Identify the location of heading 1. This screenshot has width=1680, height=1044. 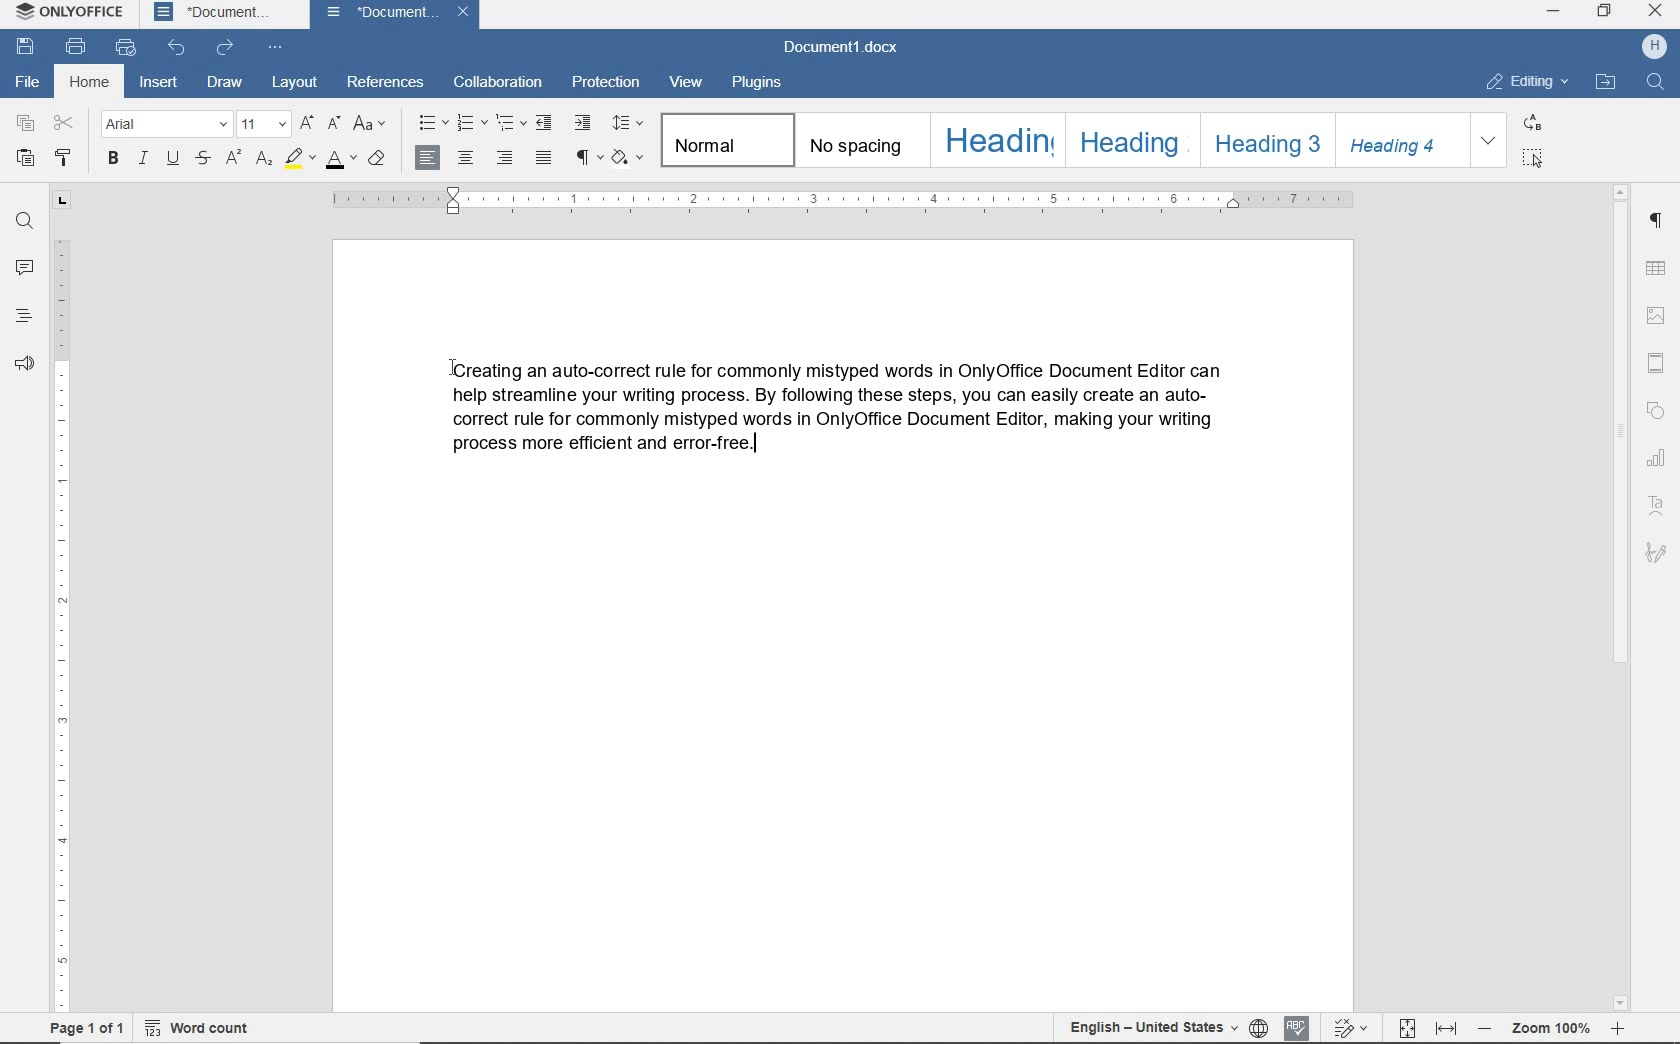
(992, 142).